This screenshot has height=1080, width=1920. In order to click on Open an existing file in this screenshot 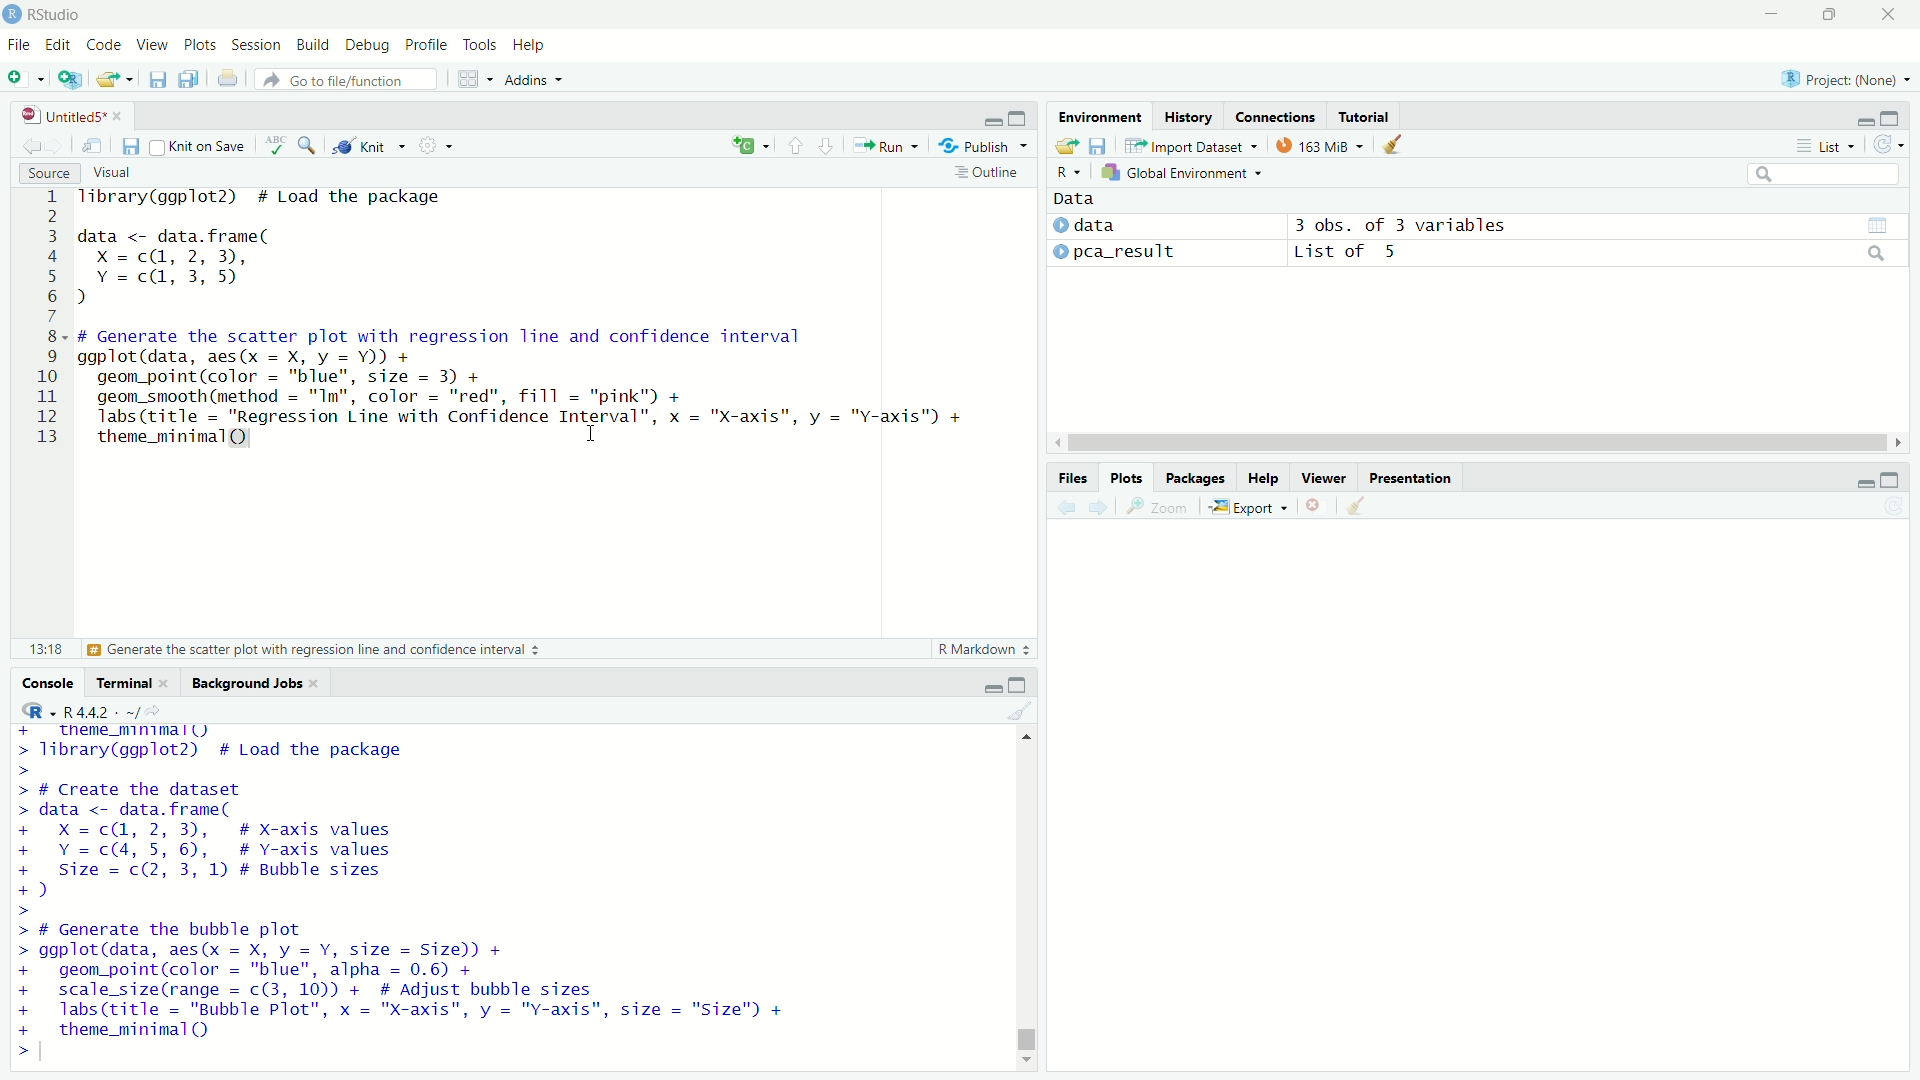, I will do `click(102, 79)`.